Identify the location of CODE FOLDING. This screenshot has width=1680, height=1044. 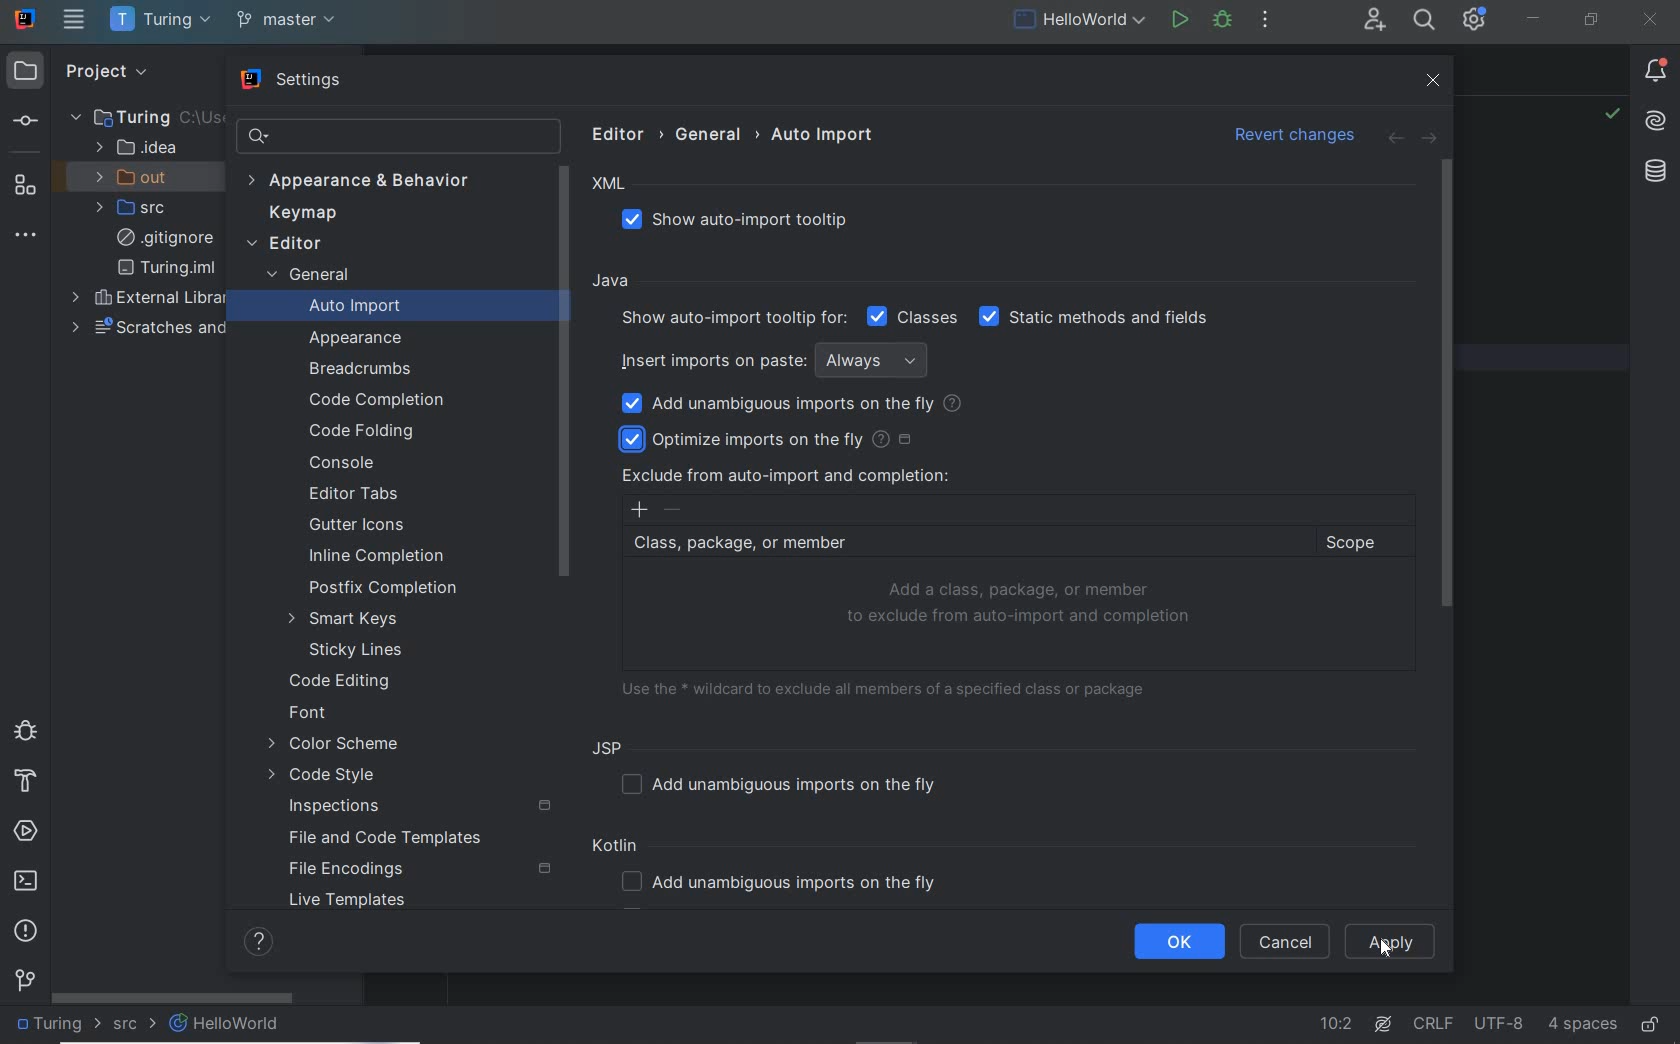
(364, 432).